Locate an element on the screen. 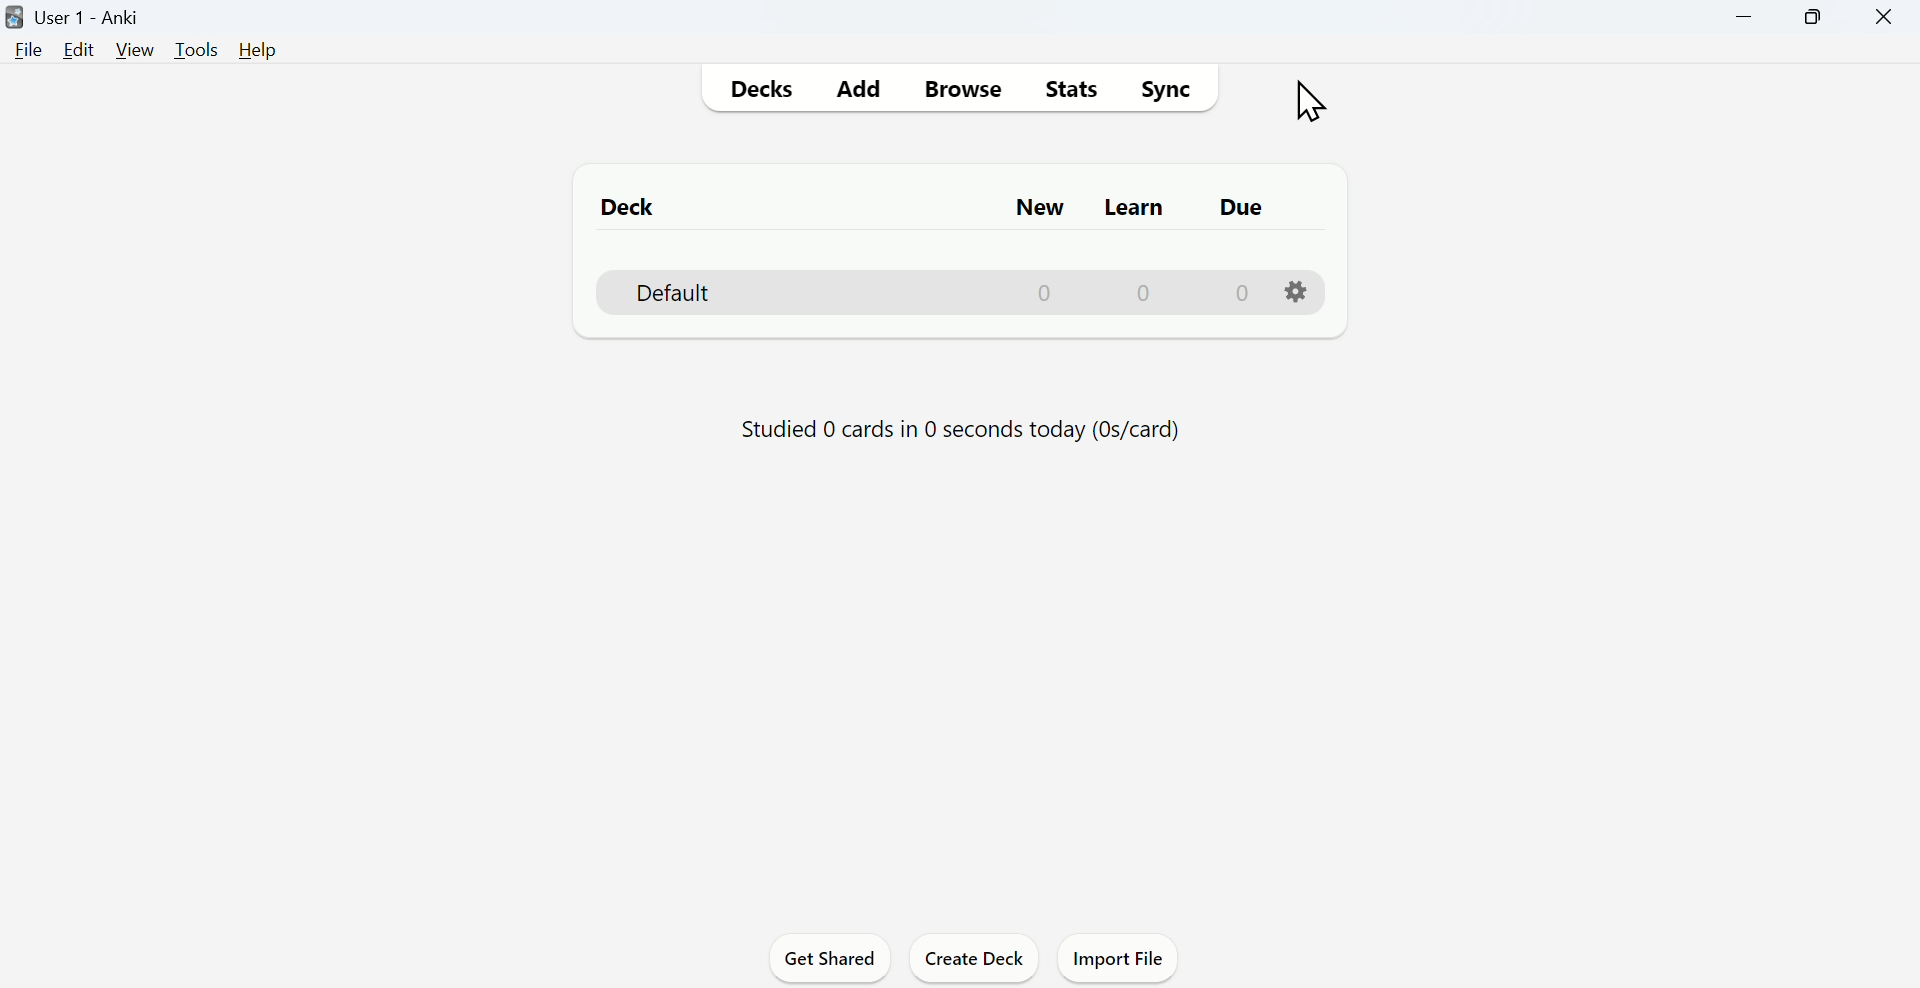  Decks is located at coordinates (757, 92).